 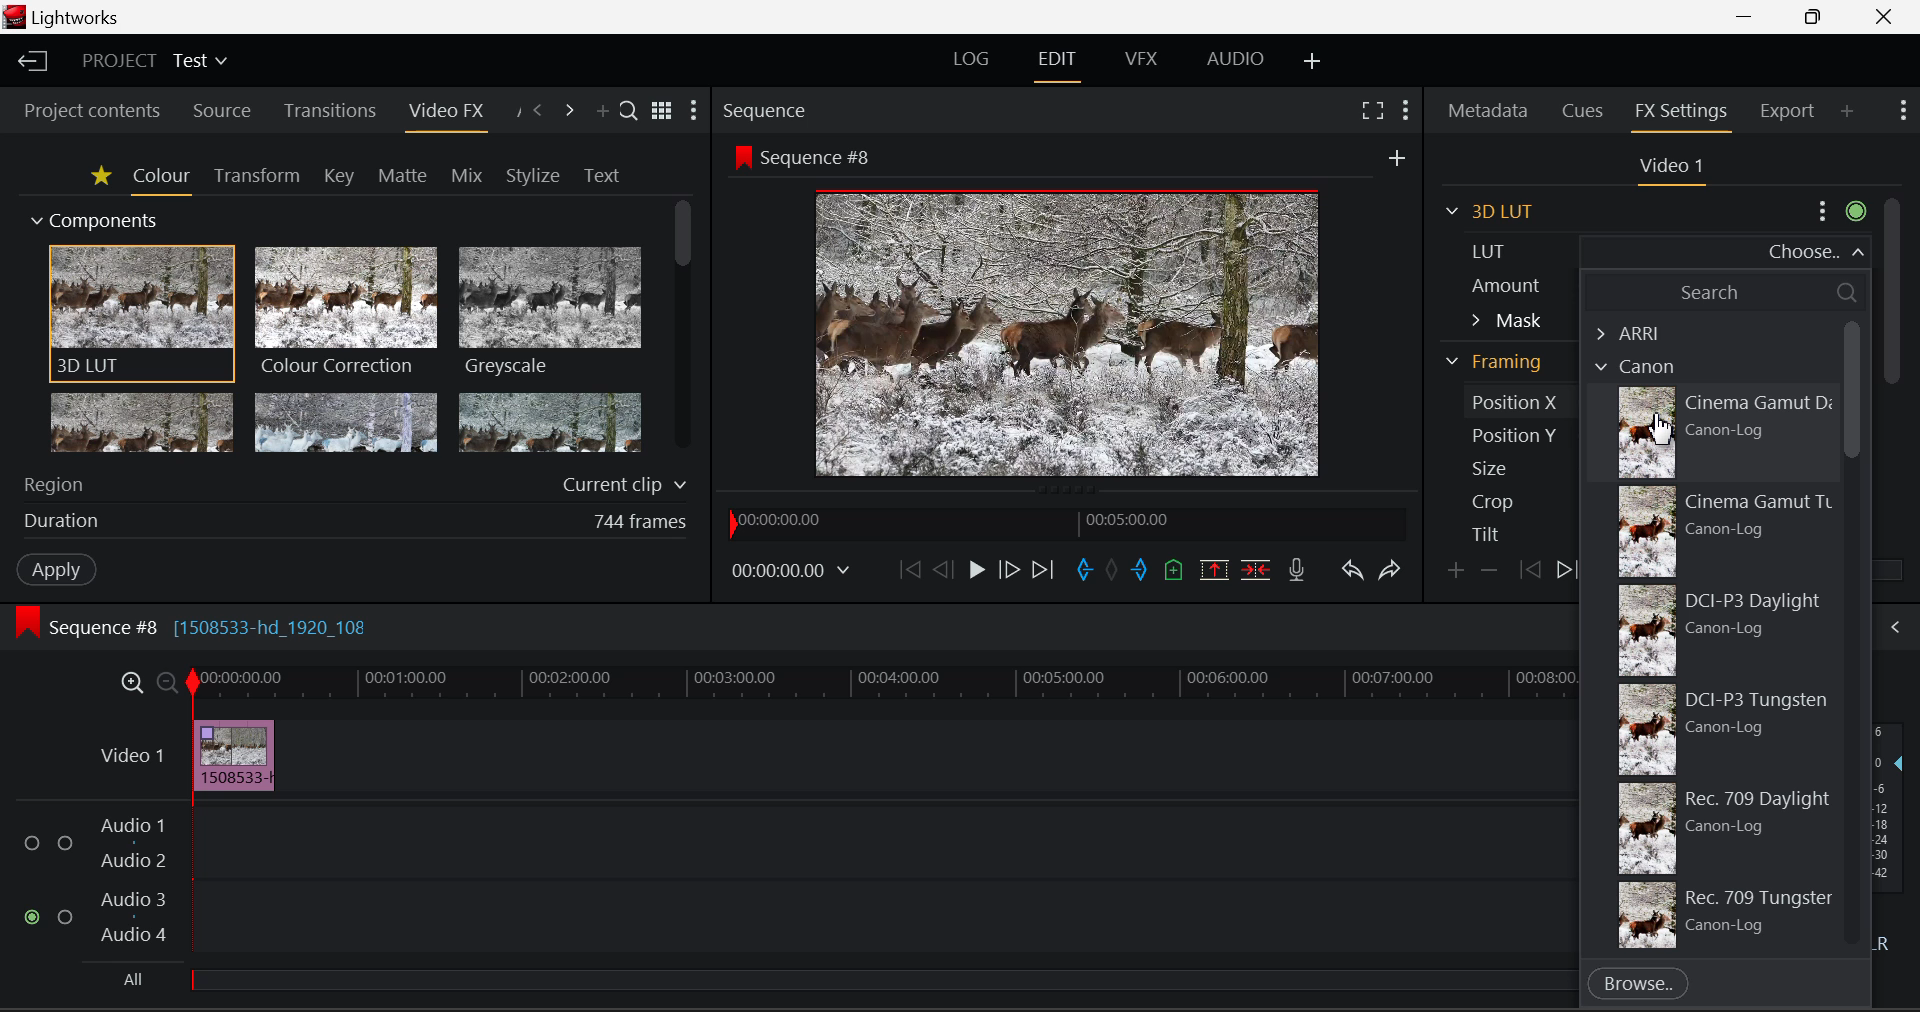 What do you see at coordinates (1510, 283) in the screenshot?
I see `Amount` at bounding box center [1510, 283].